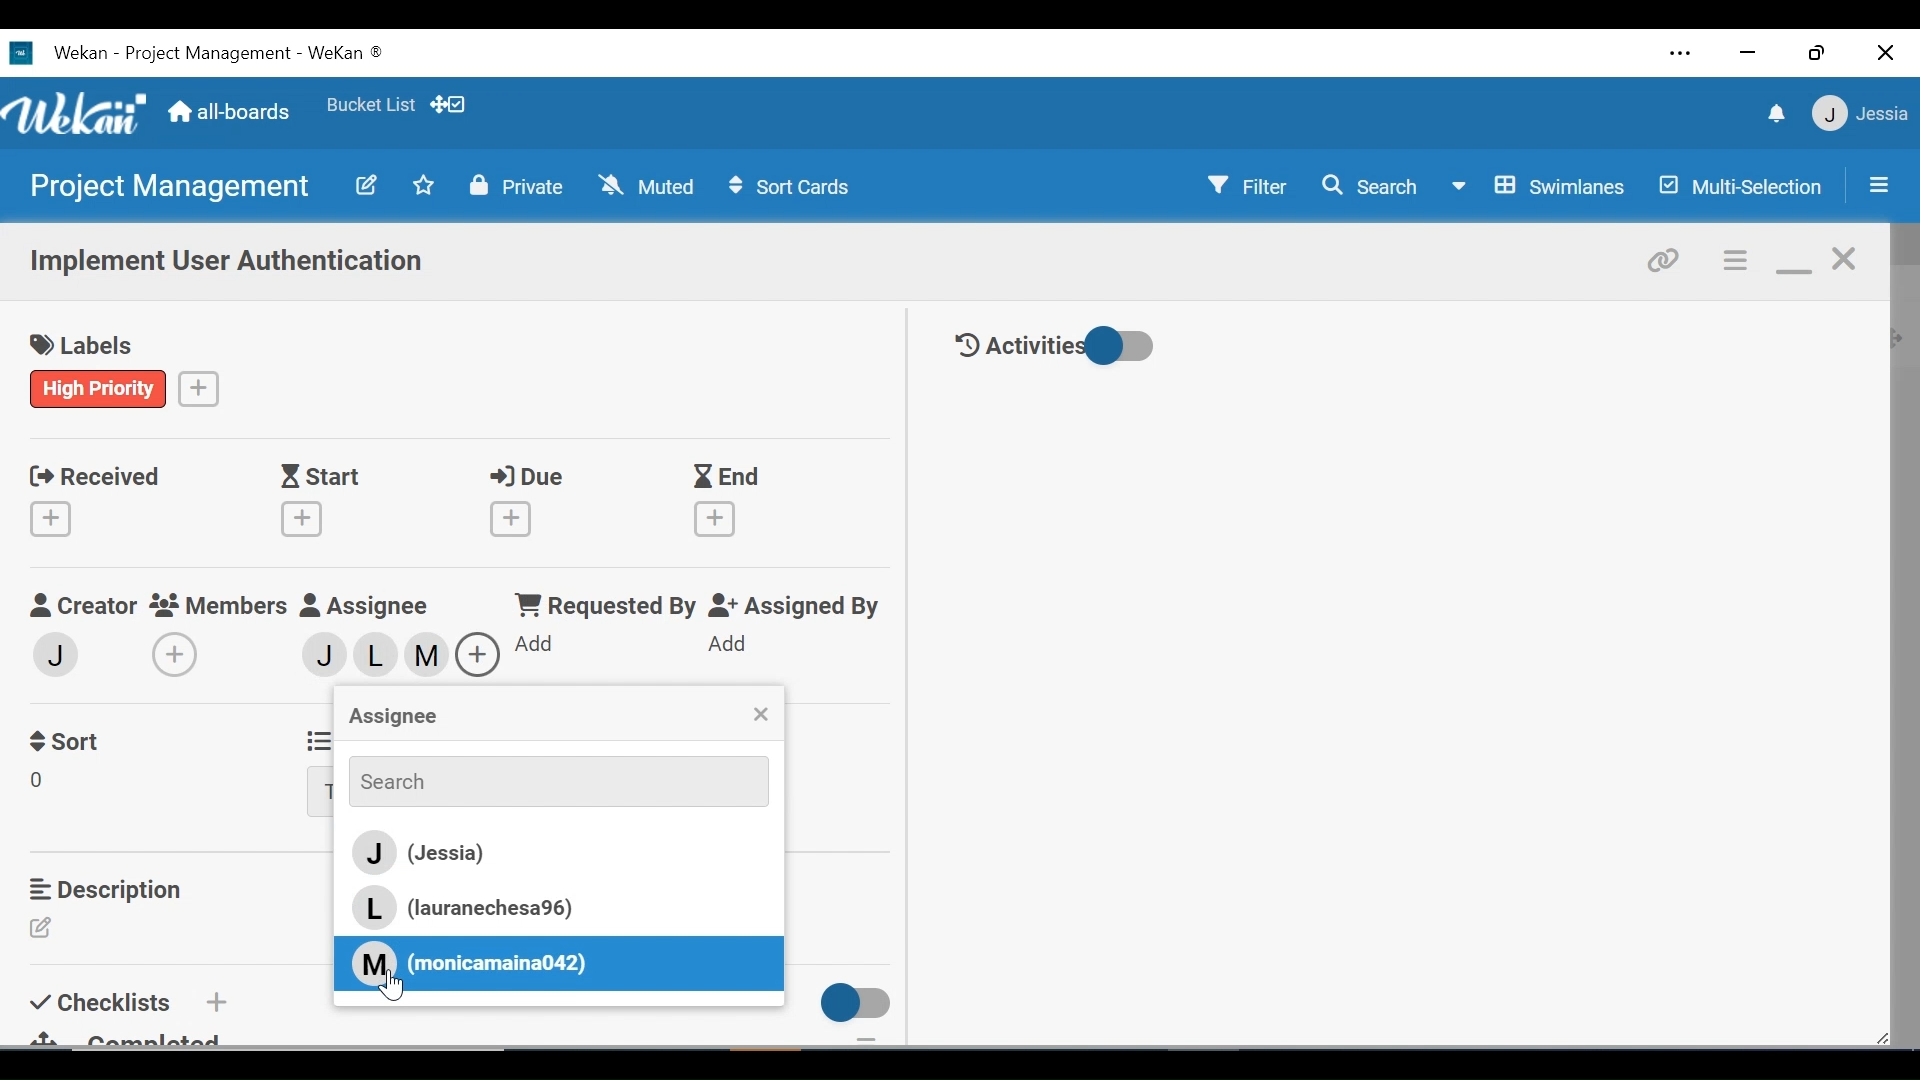 The image size is (1920, 1080). I want to click on Close, so click(1887, 52).